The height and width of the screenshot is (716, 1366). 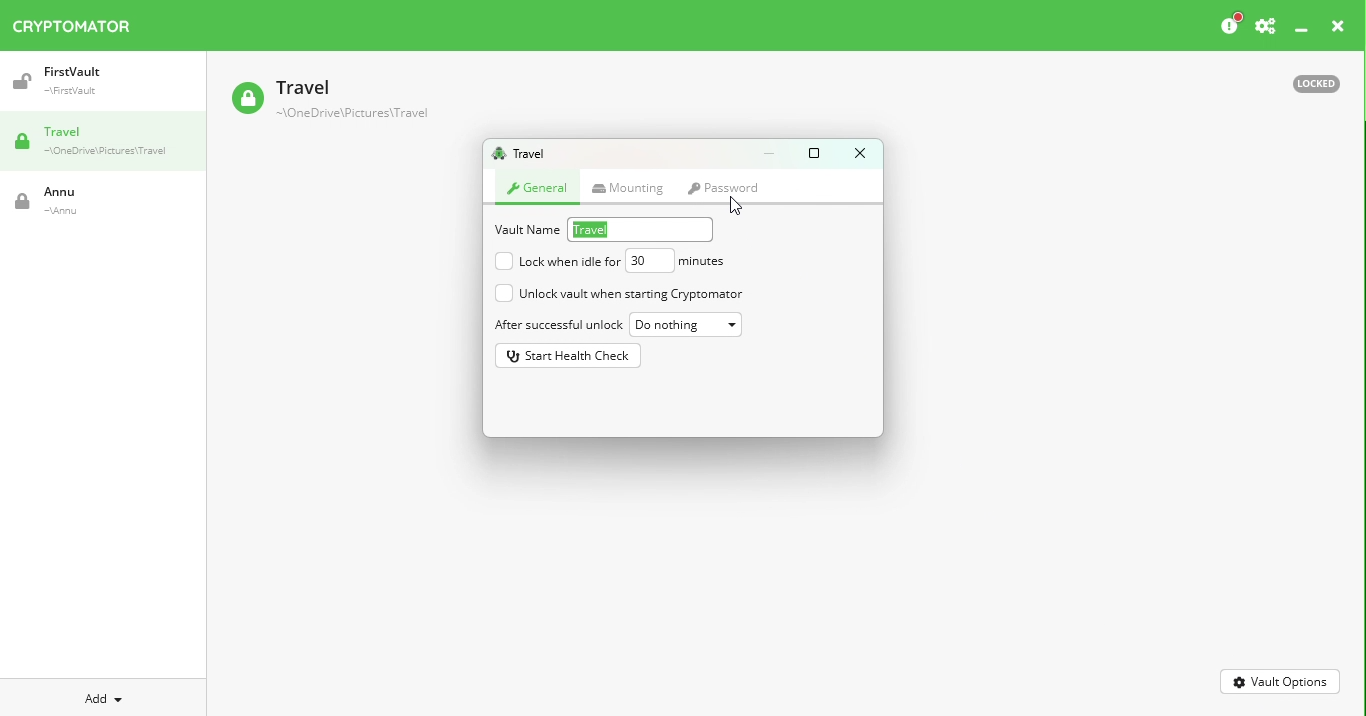 I want to click on Unlock vault when starting cryptomator, so click(x=627, y=293).